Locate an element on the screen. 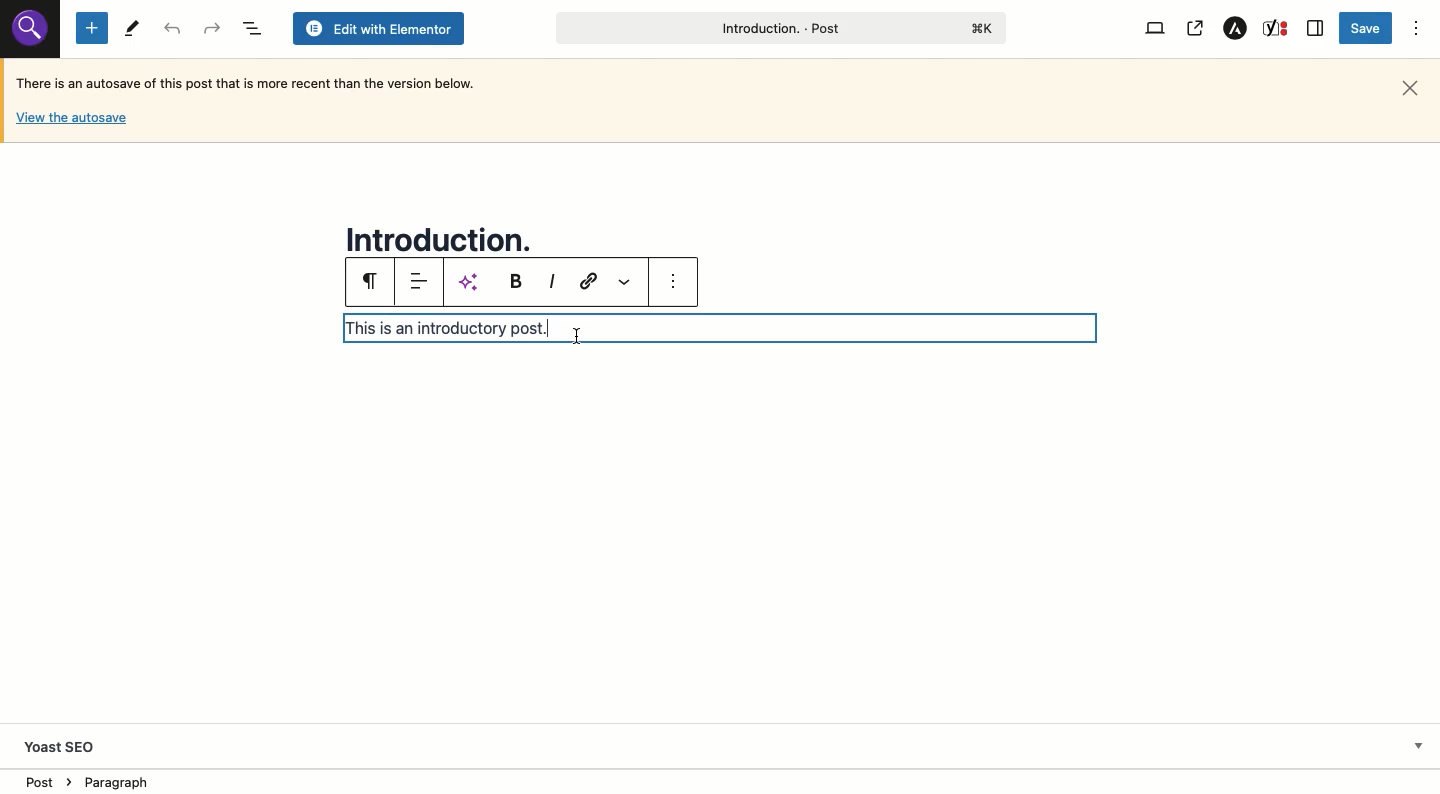  AI is located at coordinates (465, 282).